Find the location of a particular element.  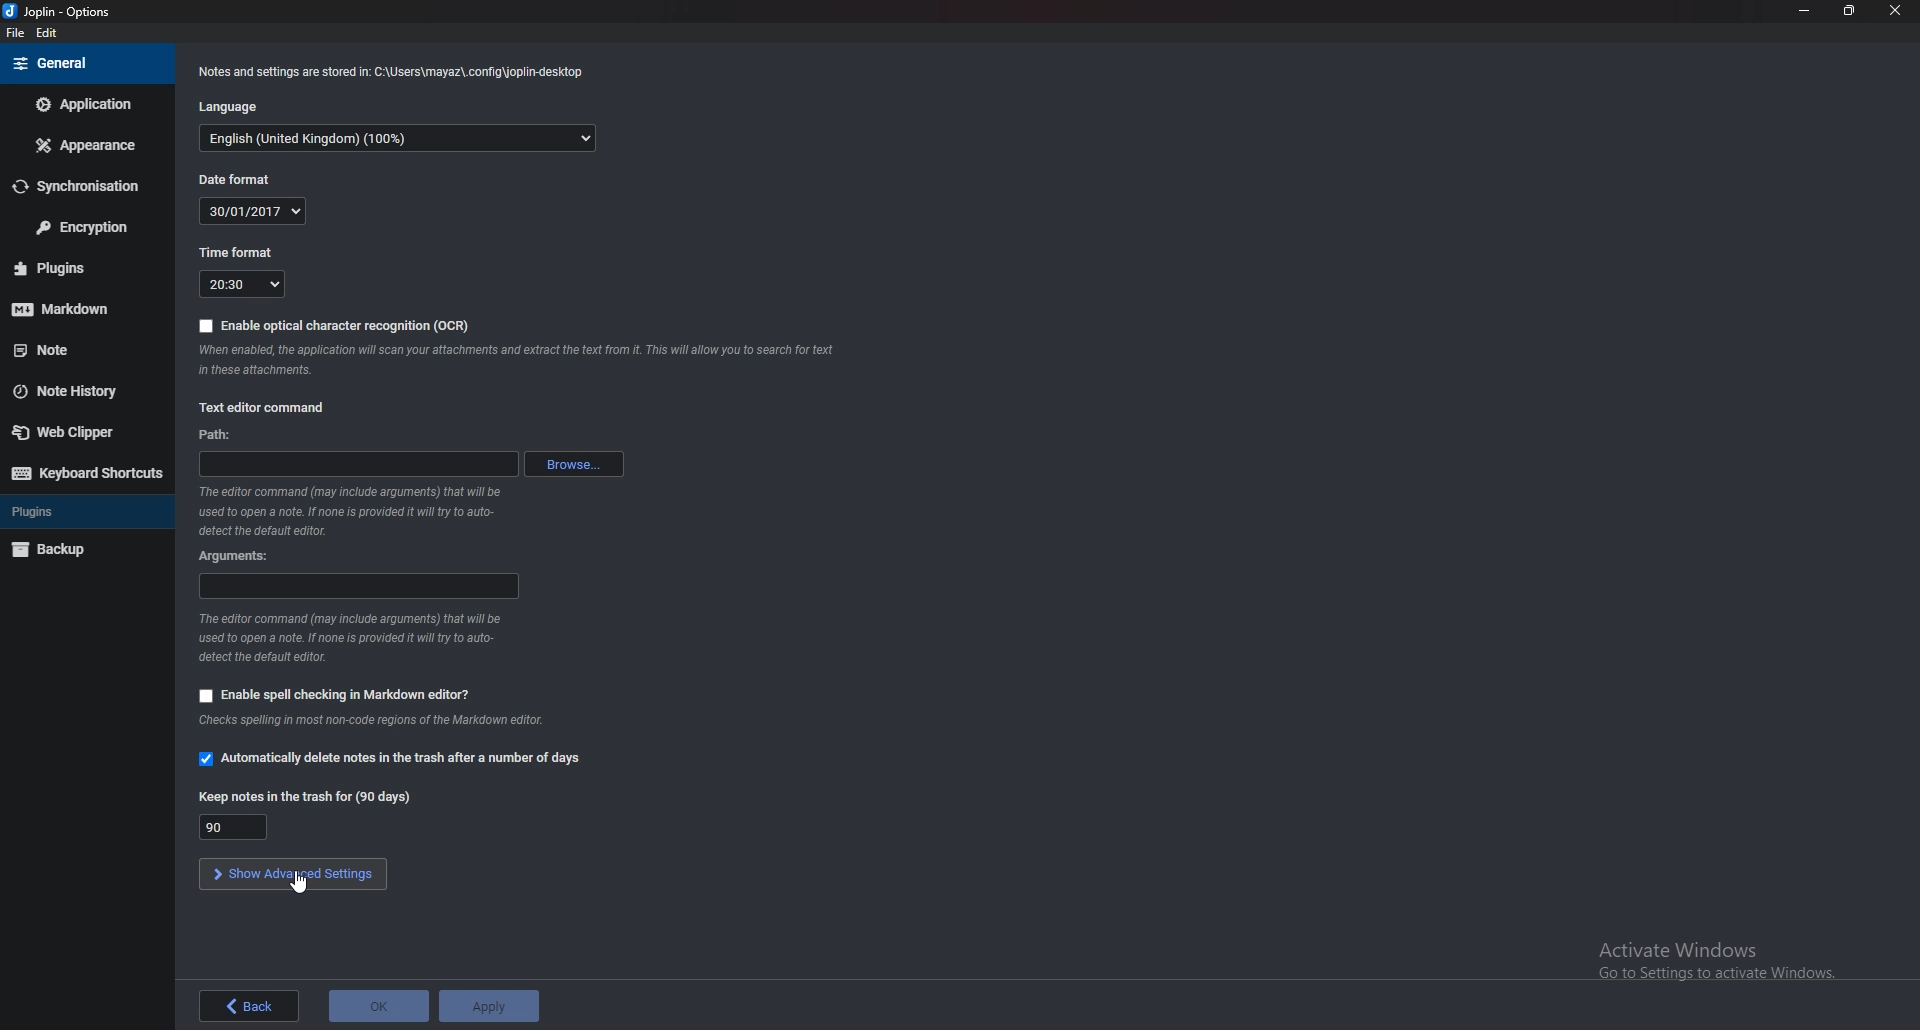

Keep notes in the trash for is located at coordinates (303, 799).